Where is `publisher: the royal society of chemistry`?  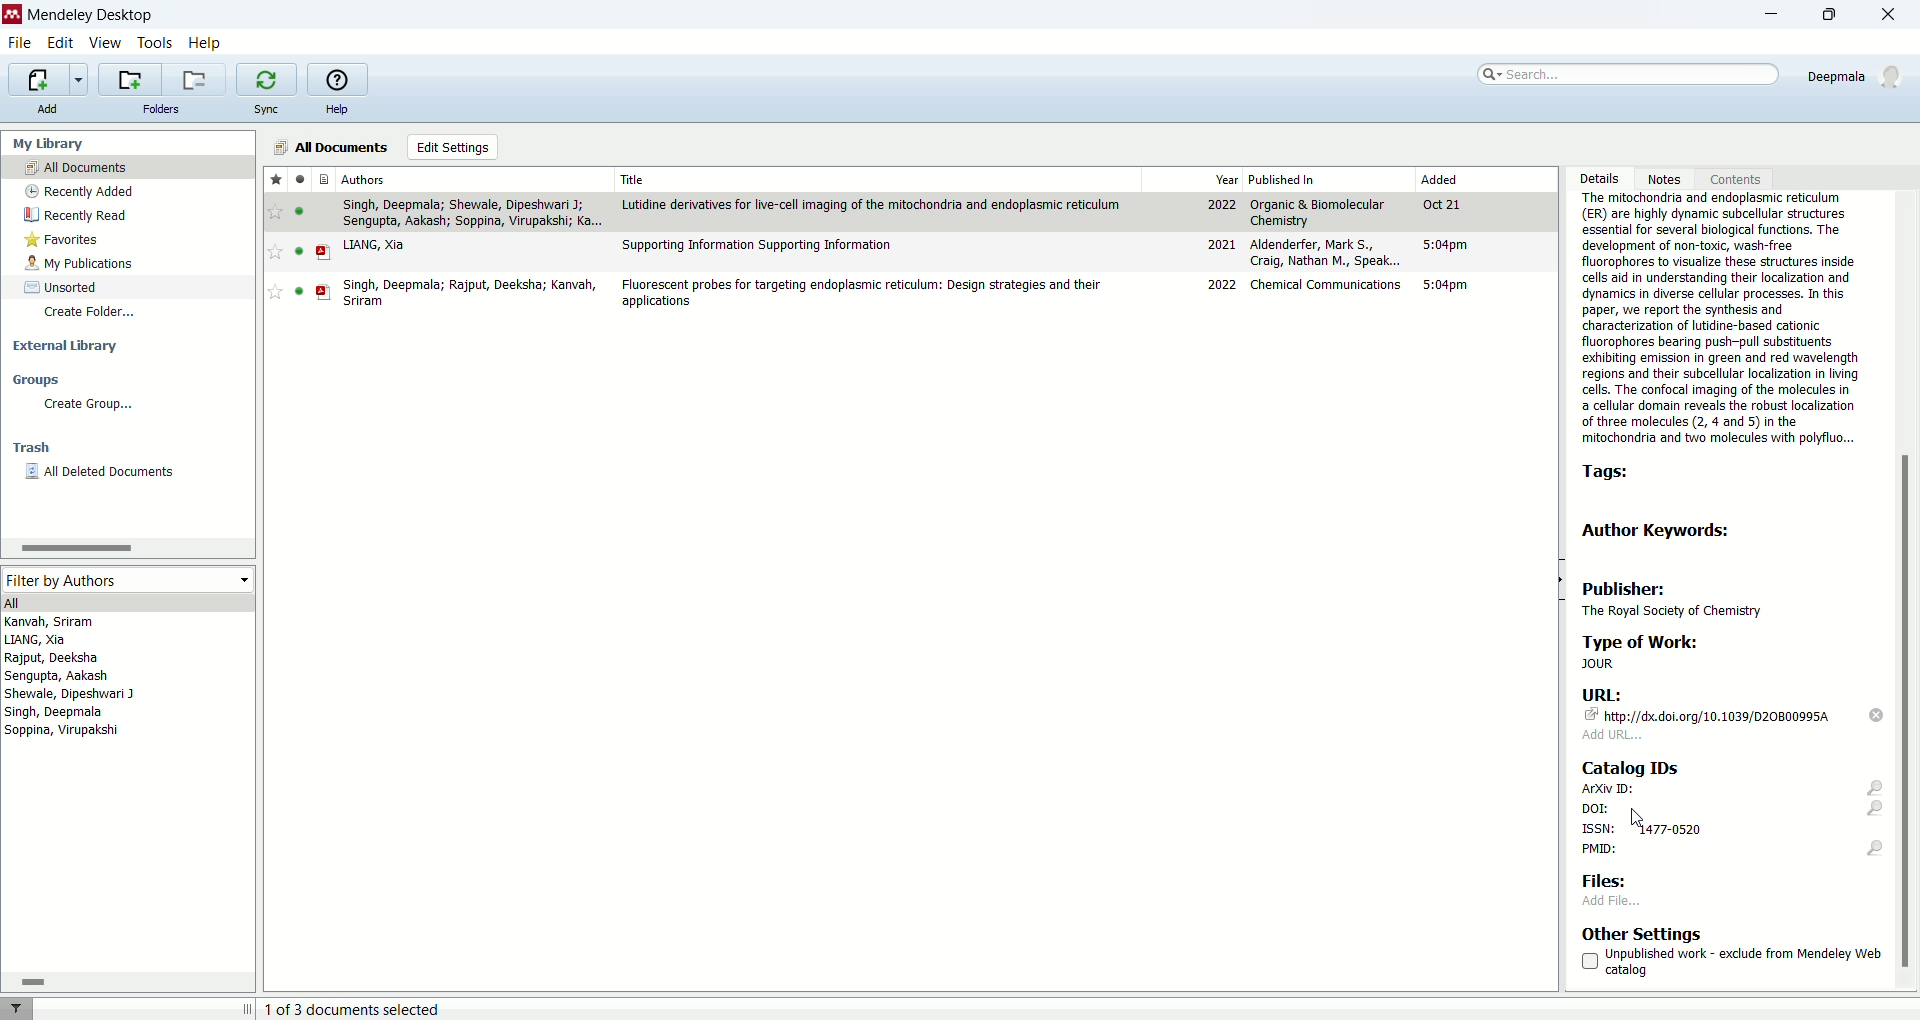 publisher: the royal society of chemistry is located at coordinates (1682, 597).